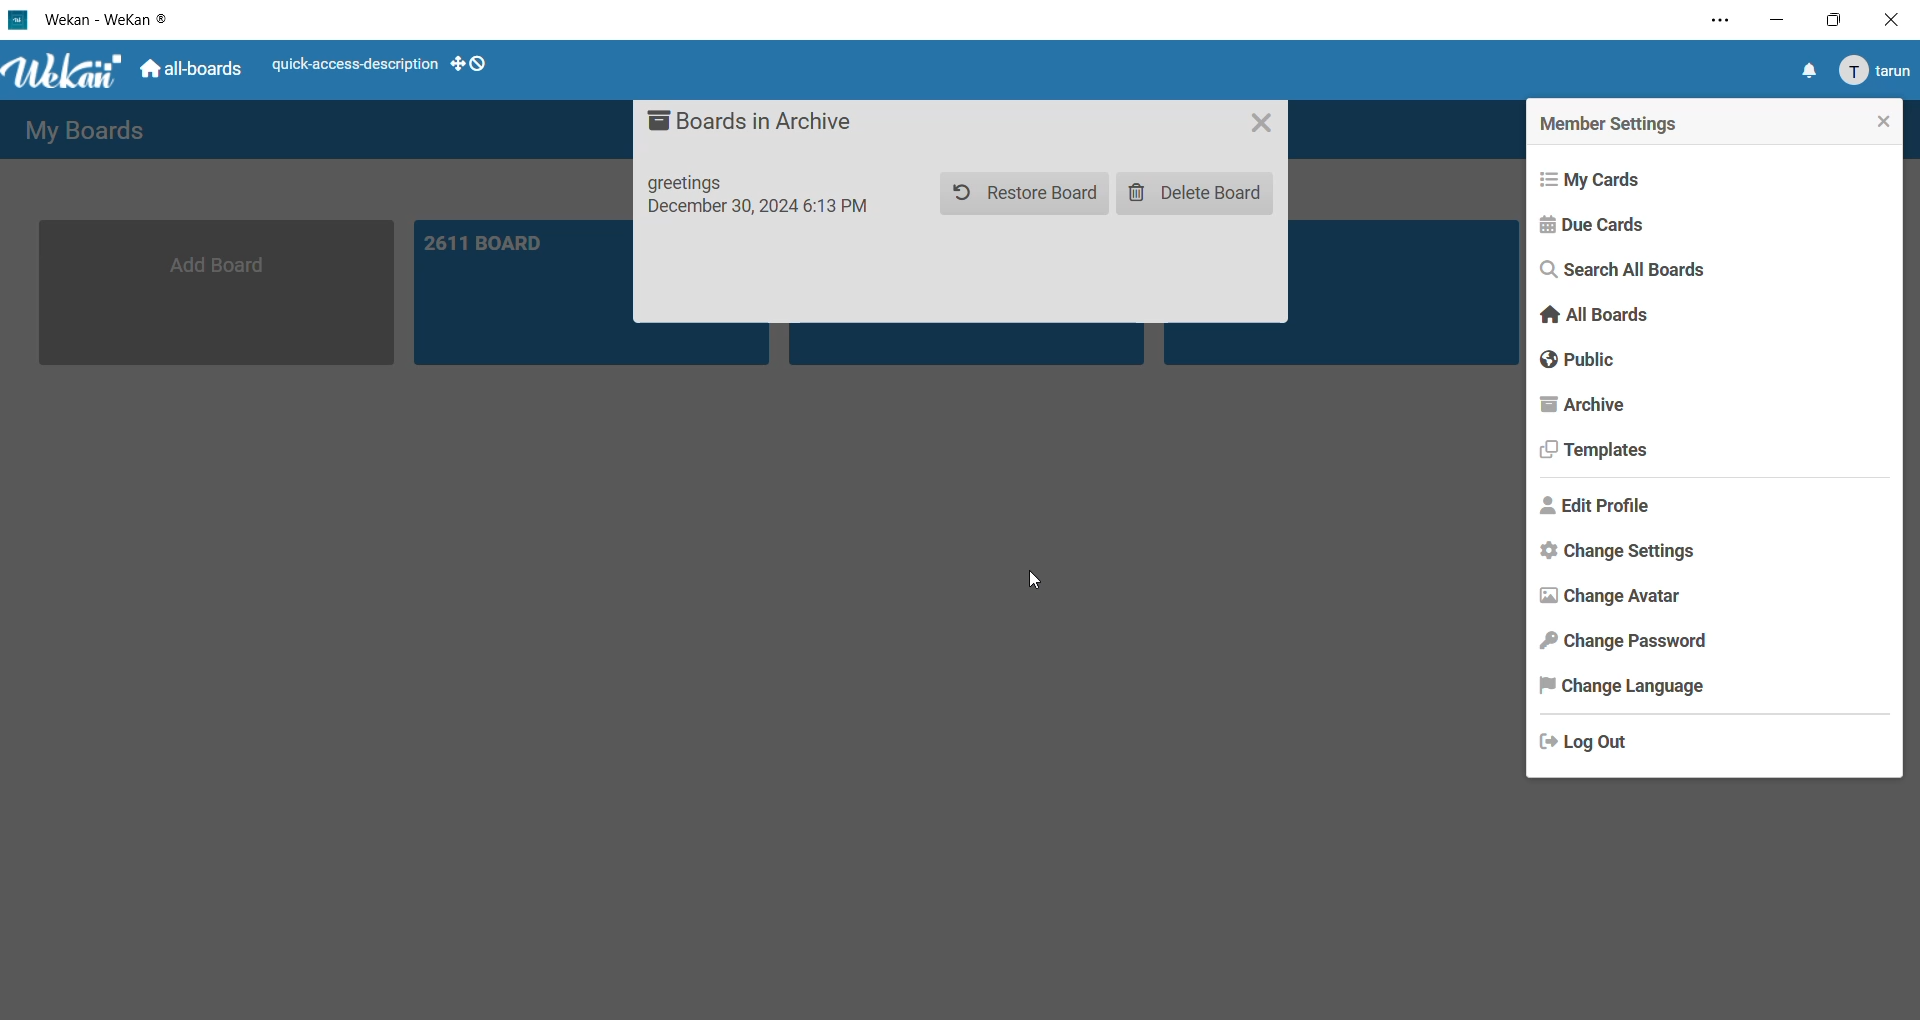 The height and width of the screenshot is (1020, 1920). What do you see at coordinates (967, 346) in the screenshot?
I see `new list` at bounding box center [967, 346].